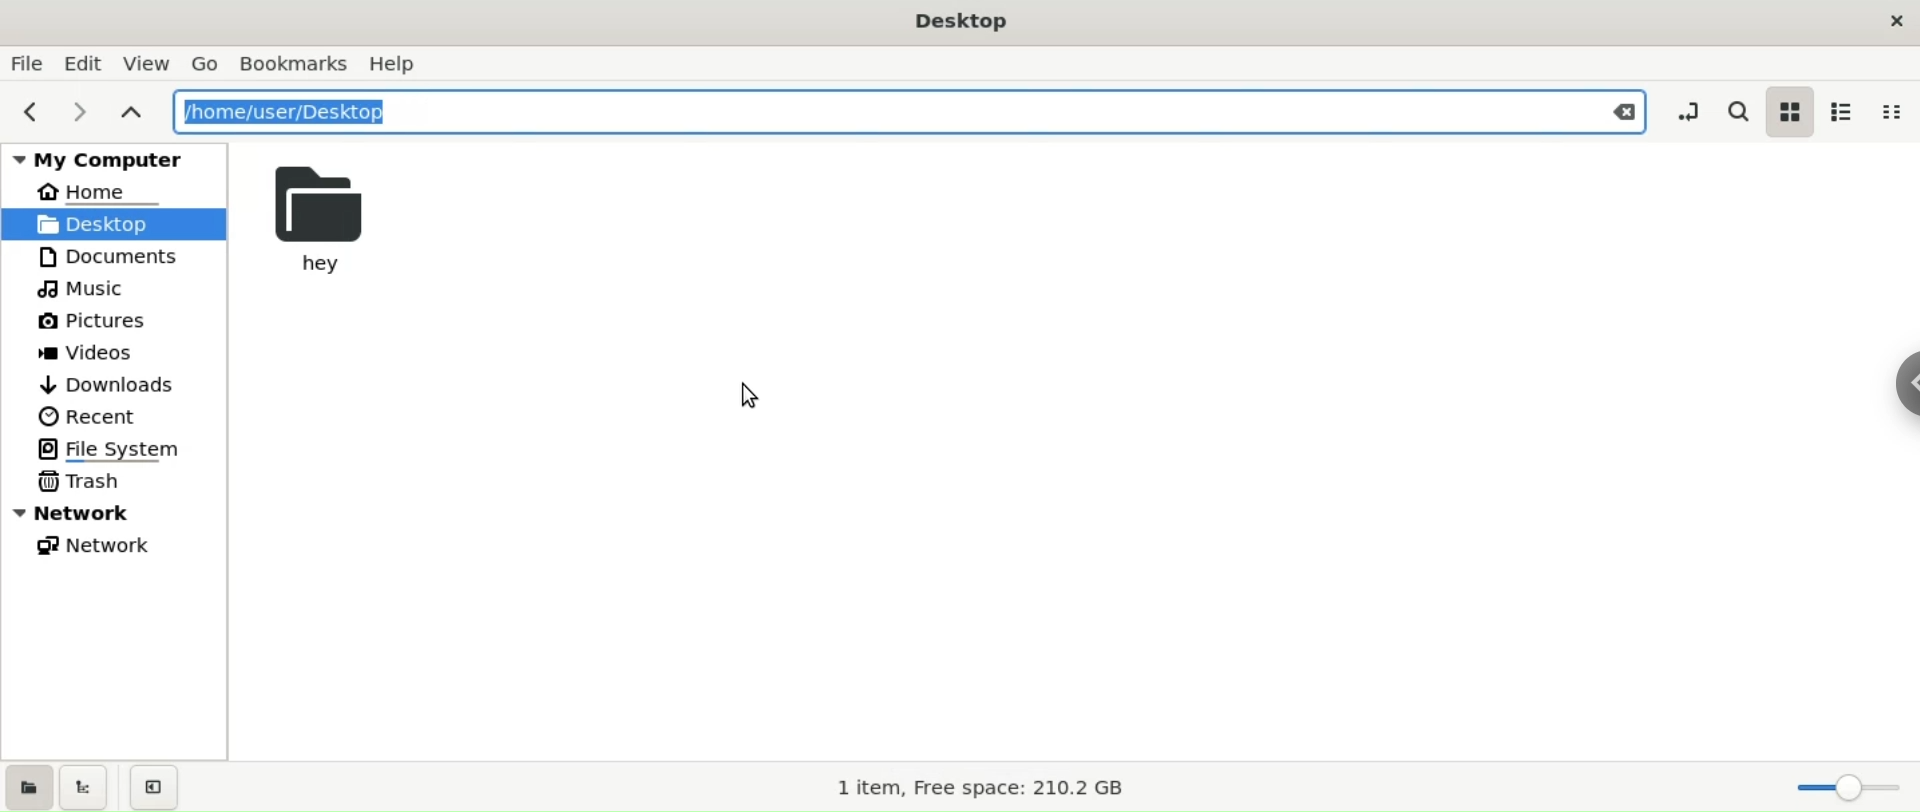 Image resolution: width=1920 pixels, height=812 pixels. What do you see at coordinates (1896, 110) in the screenshot?
I see `compact view` at bounding box center [1896, 110].